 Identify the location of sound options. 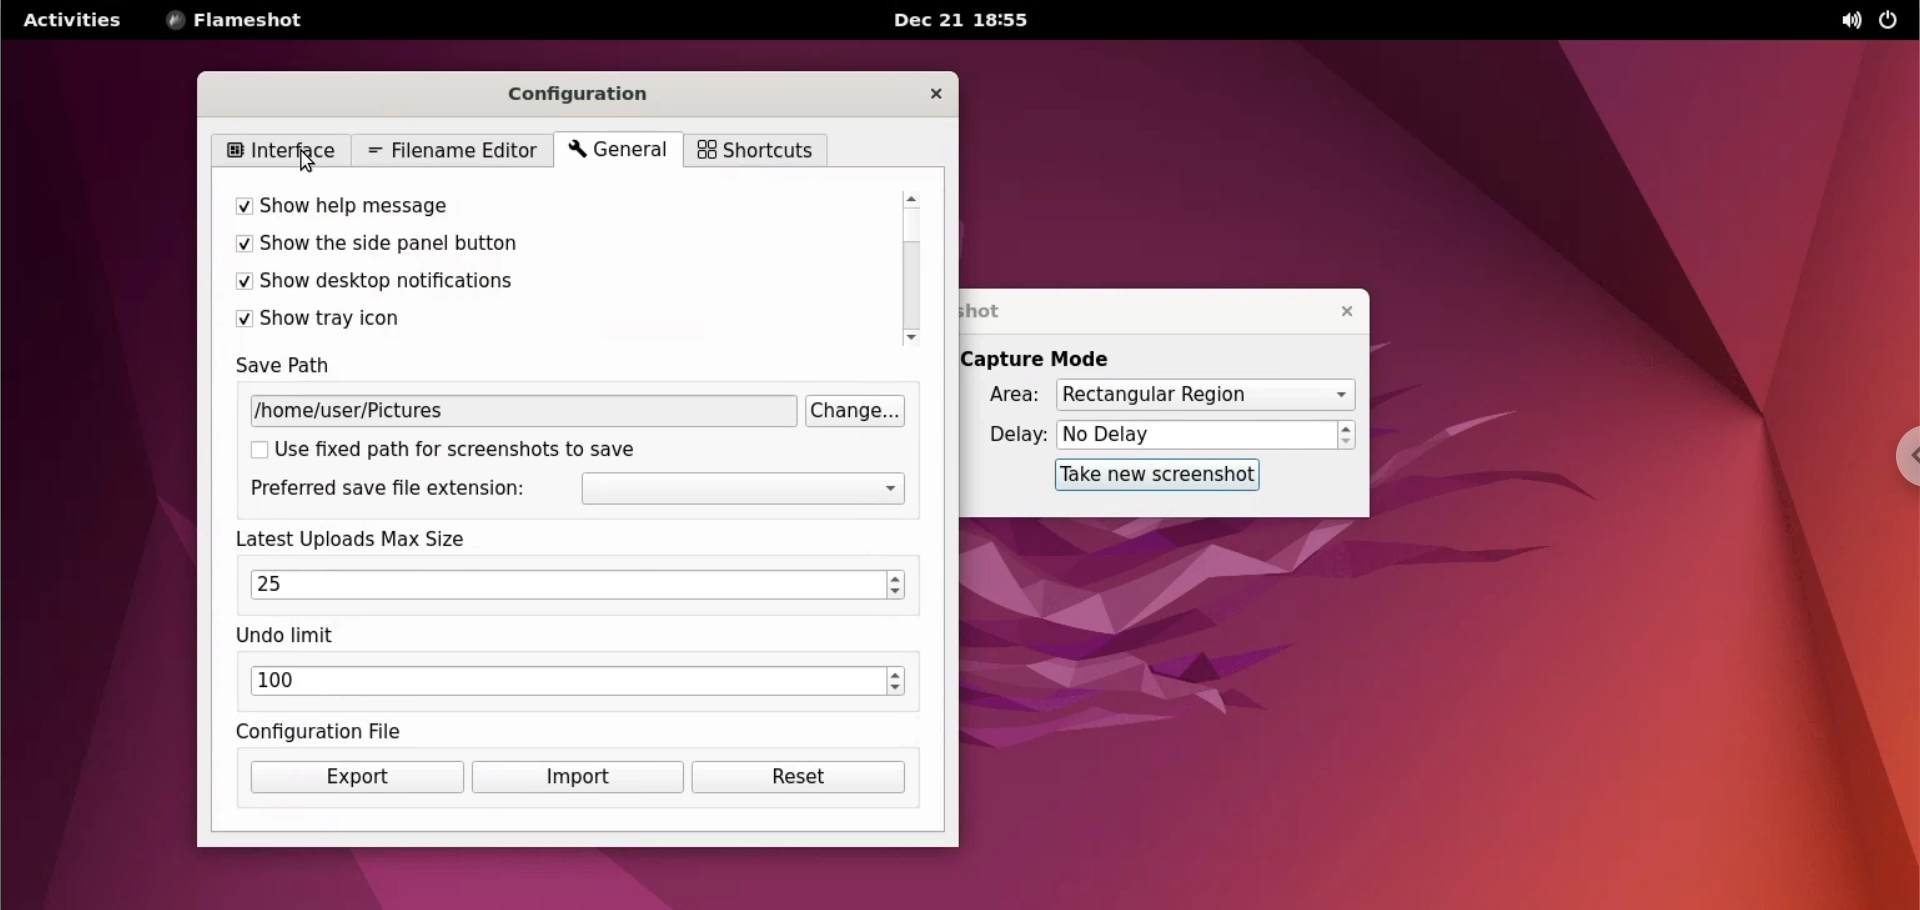
(1846, 21).